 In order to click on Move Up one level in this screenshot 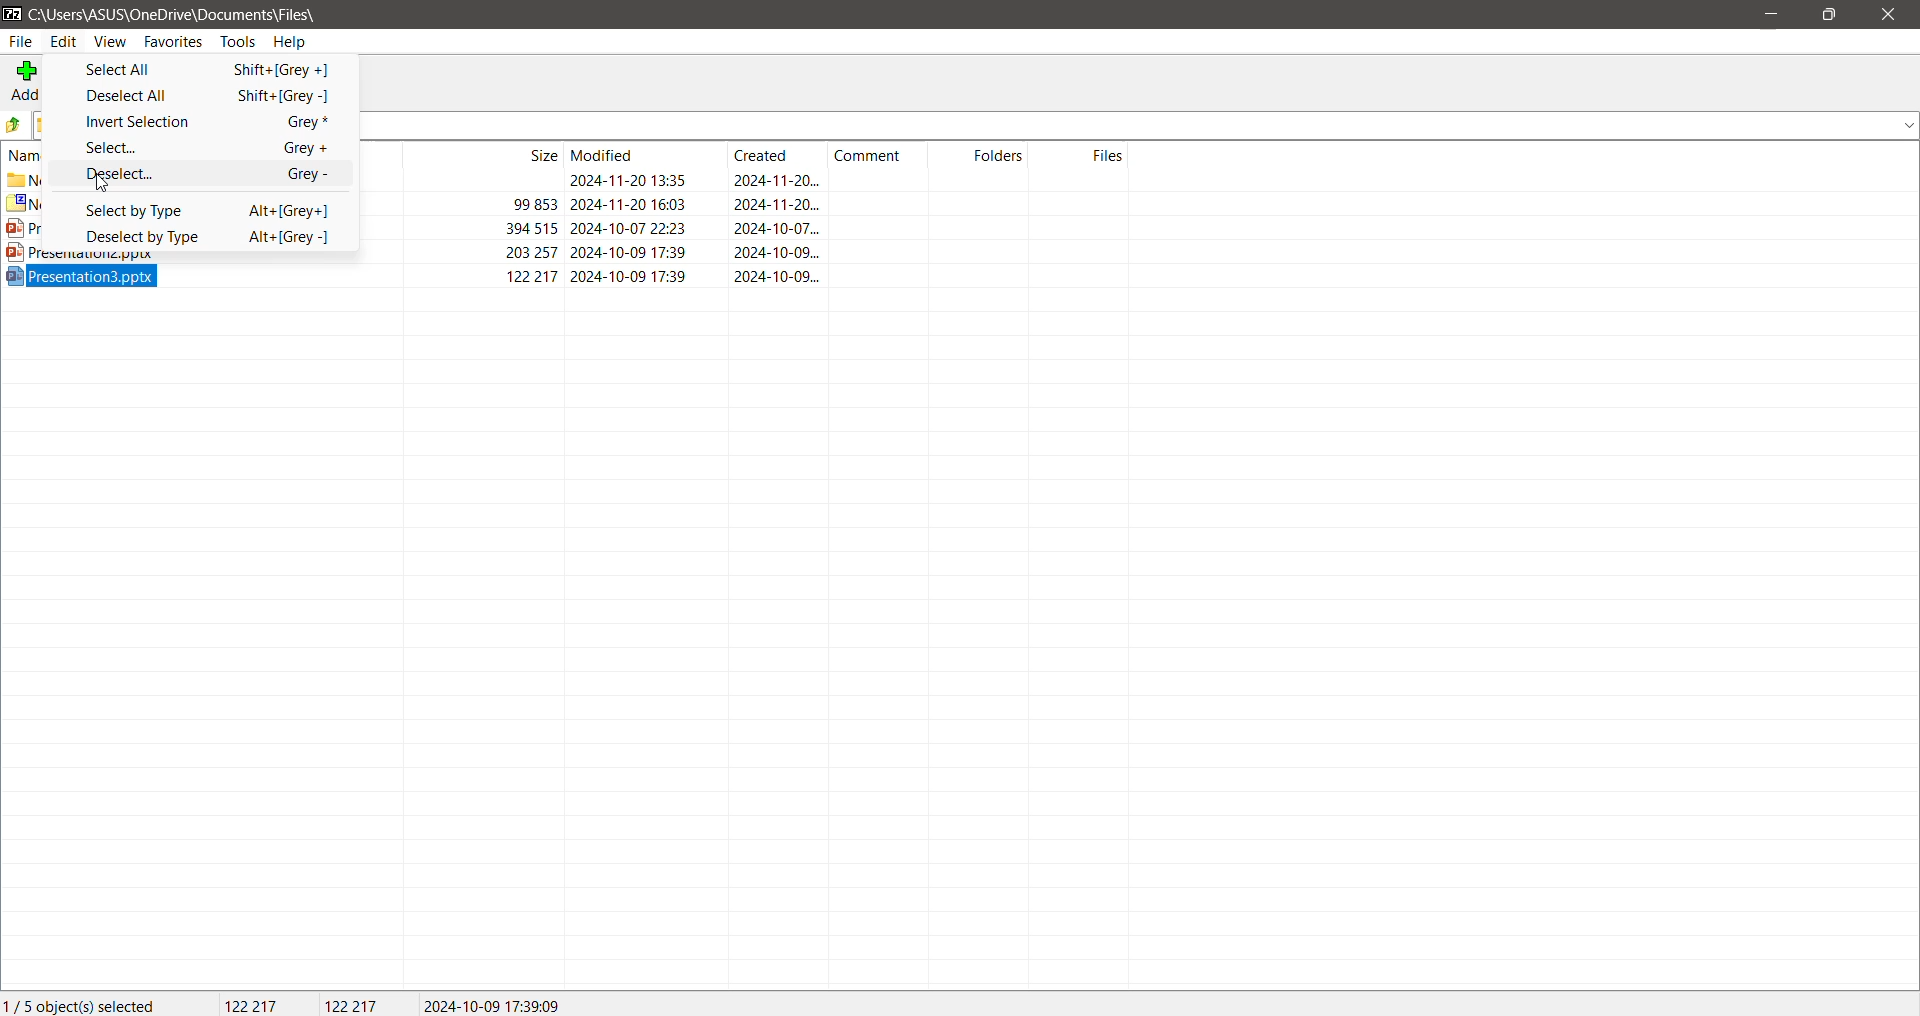, I will do `click(14, 126)`.